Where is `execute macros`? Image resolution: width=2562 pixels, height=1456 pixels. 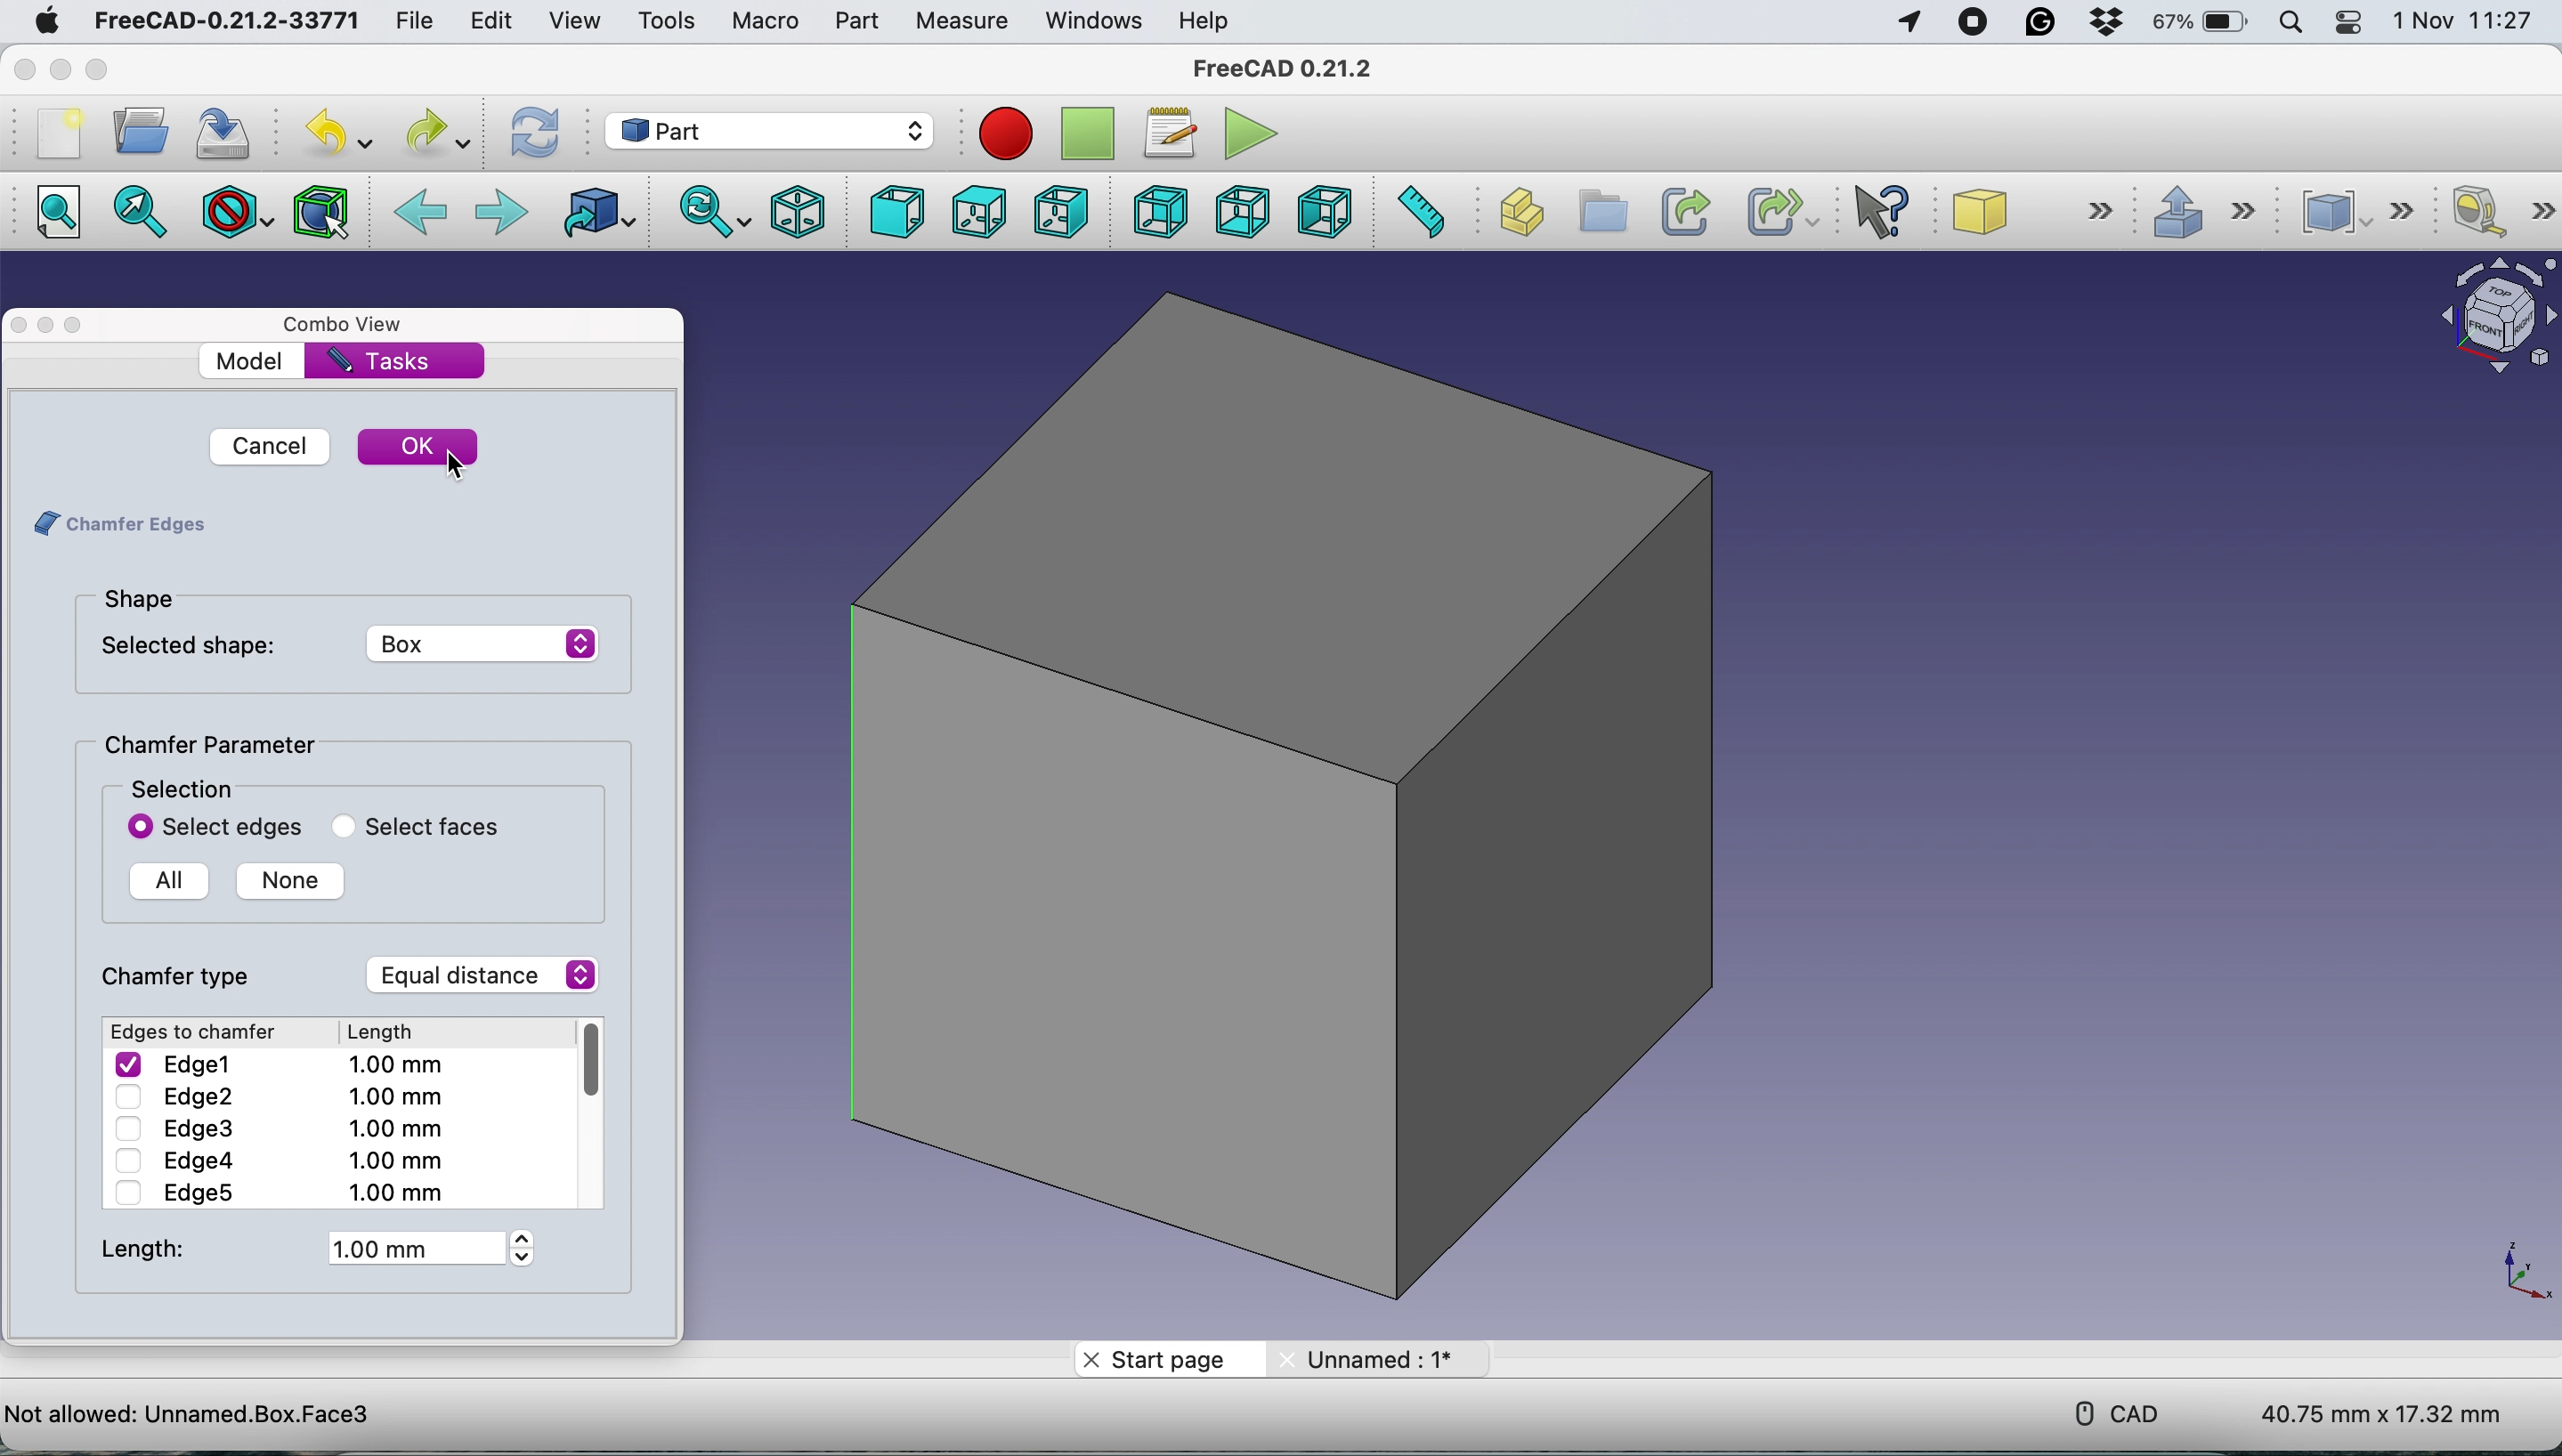 execute macros is located at coordinates (1253, 134).